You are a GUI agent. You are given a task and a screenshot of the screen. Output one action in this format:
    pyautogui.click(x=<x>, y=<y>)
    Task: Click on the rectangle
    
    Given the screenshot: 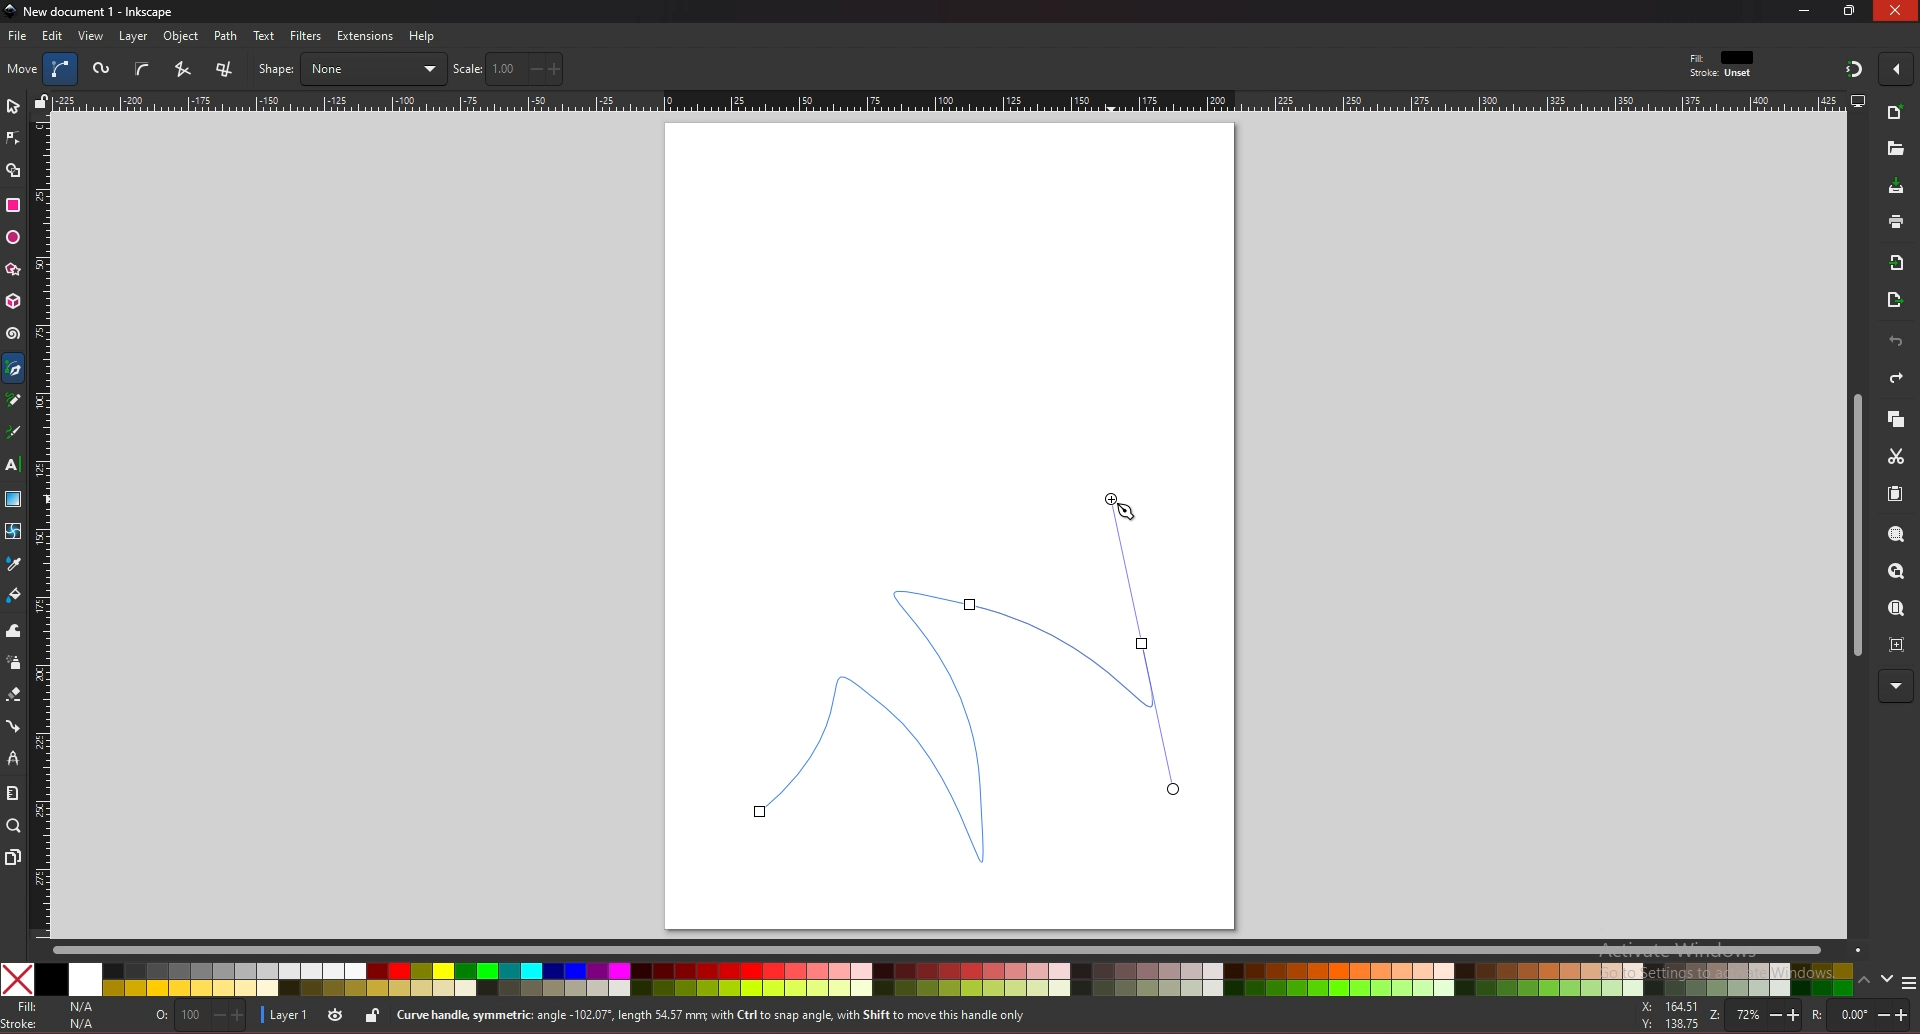 What is the action you would take?
    pyautogui.click(x=12, y=205)
    